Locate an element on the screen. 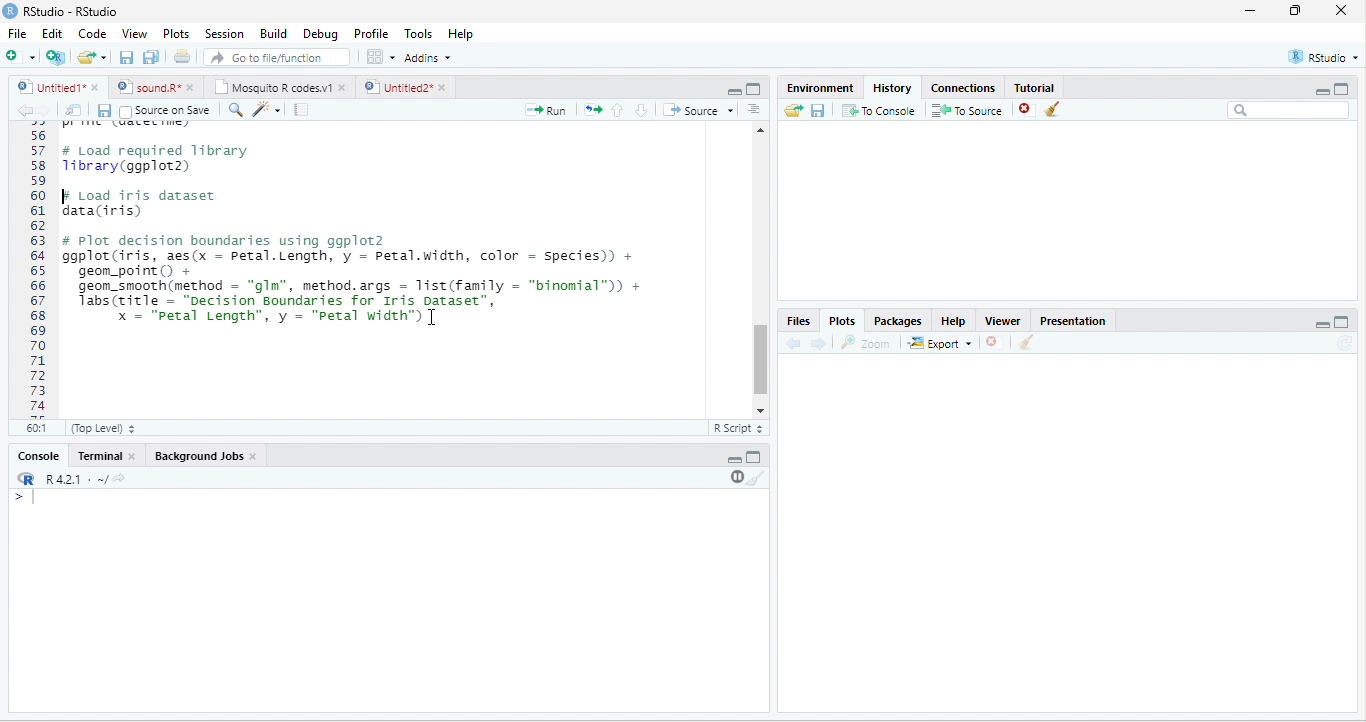  up is located at coordinates (618, 110).